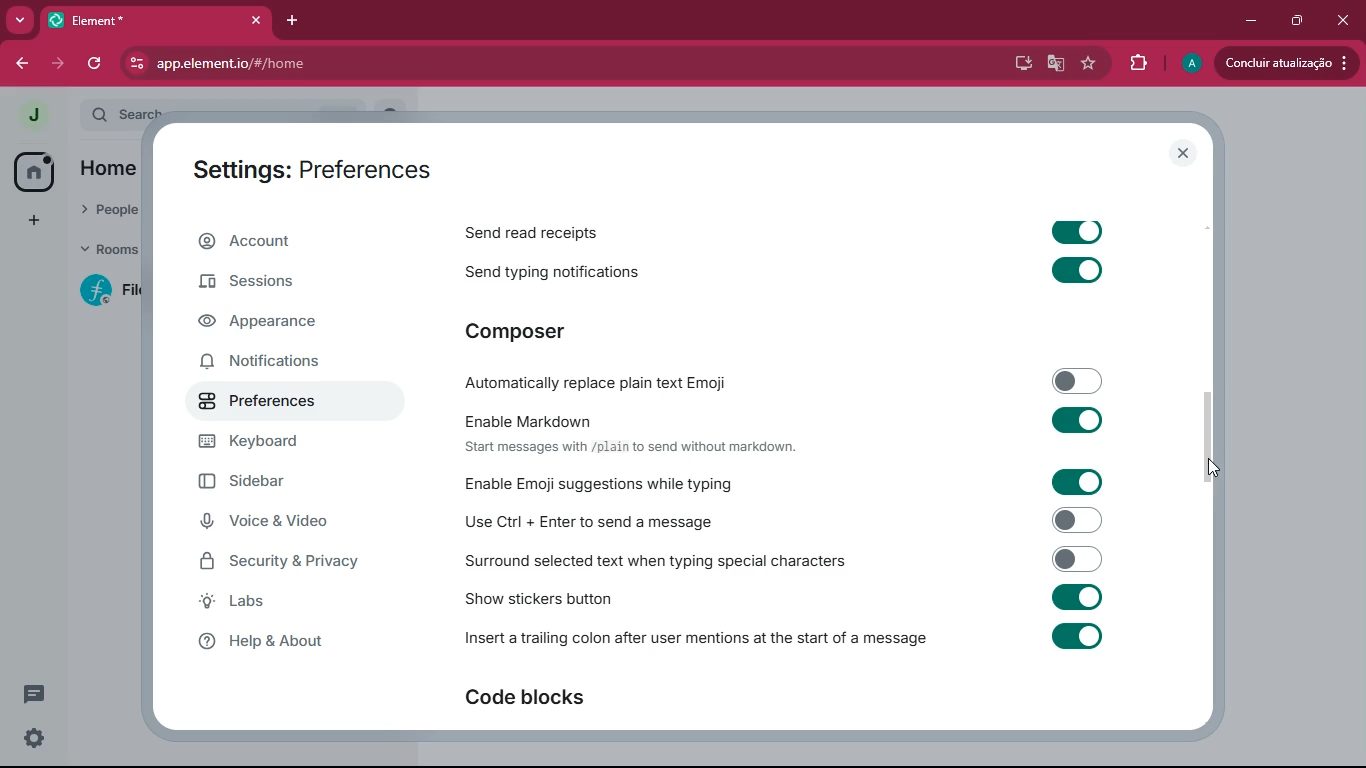  Describe the element at coordinates (159, 19) in the screenshot. I see `element` at that location.